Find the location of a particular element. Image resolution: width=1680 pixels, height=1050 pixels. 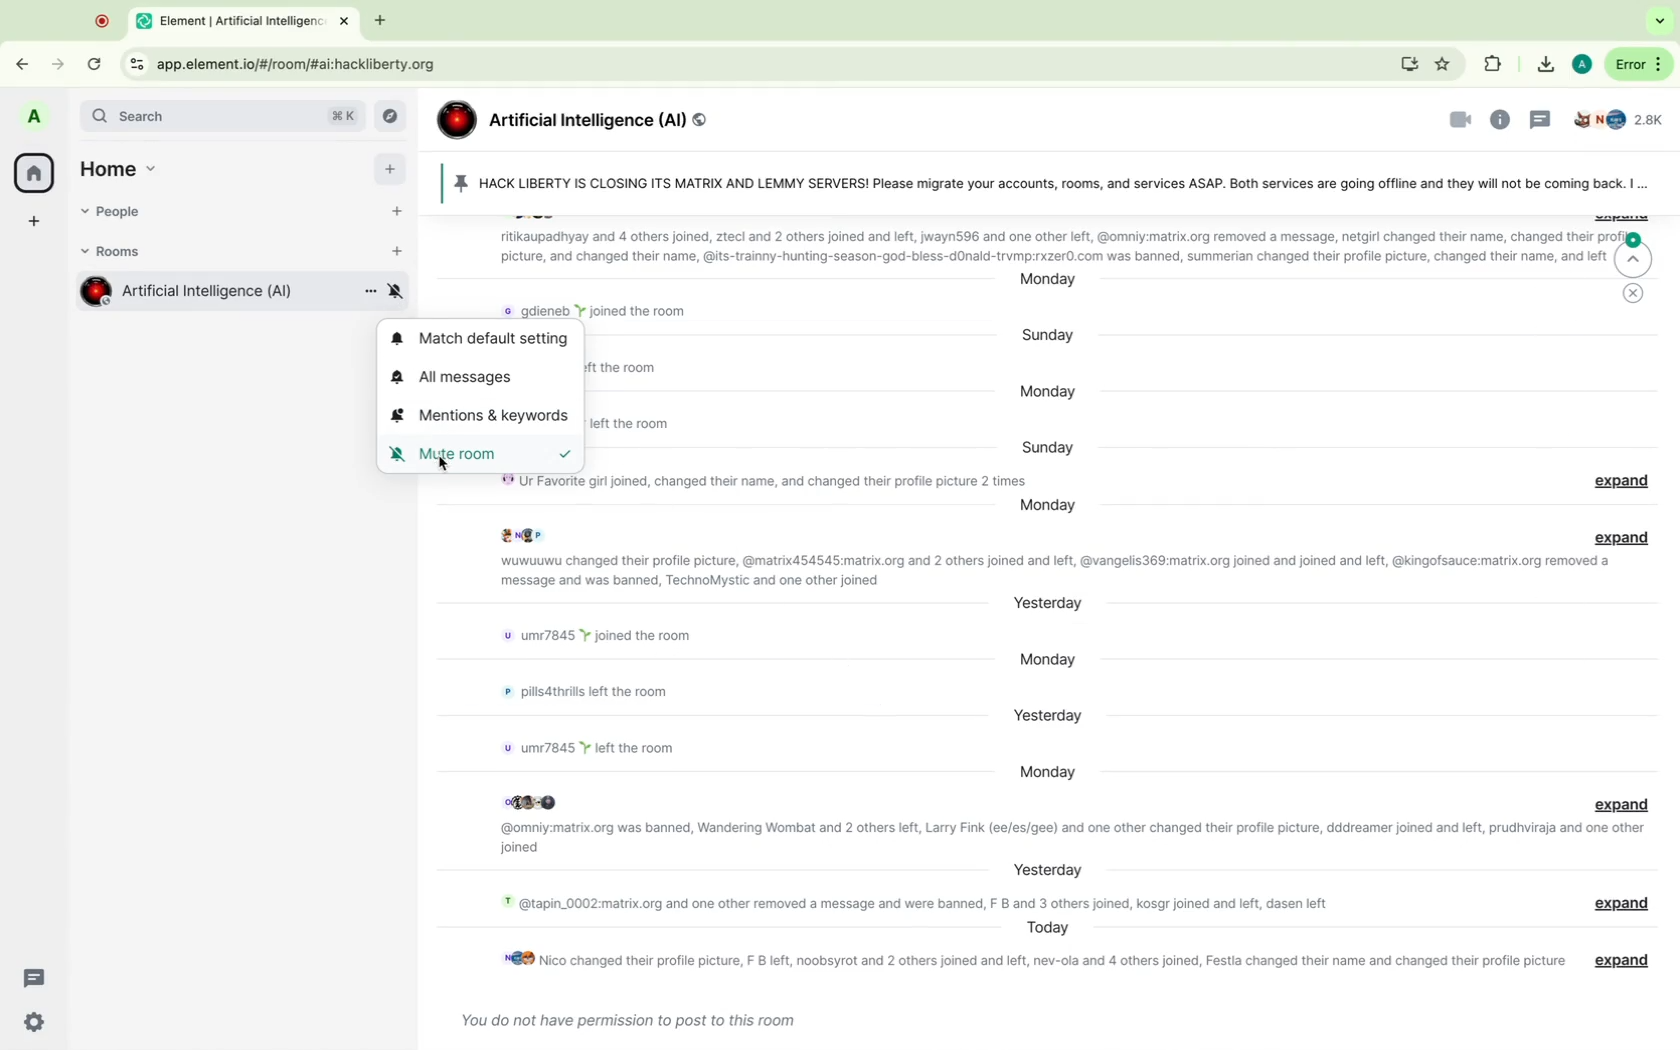

profile pictures is located at coordinates (530, 533).